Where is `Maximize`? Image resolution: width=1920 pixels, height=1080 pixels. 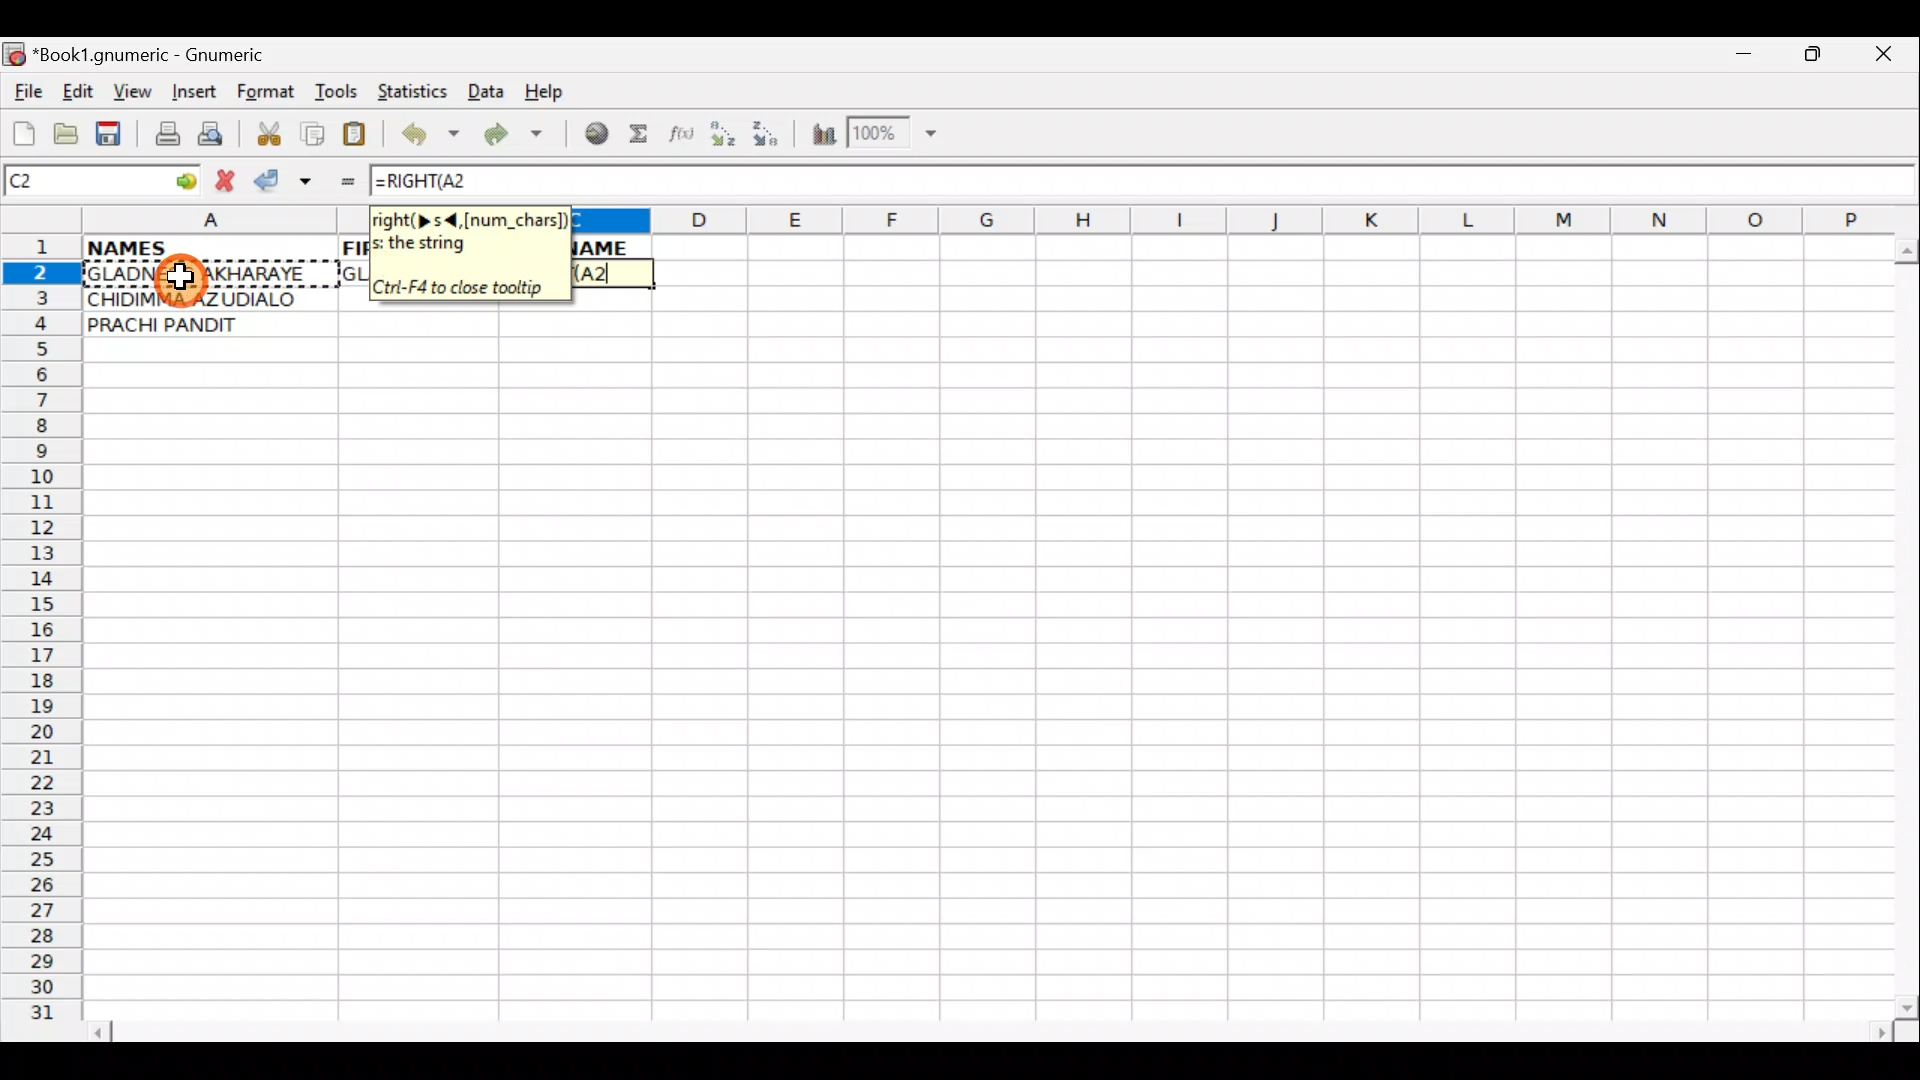
Maximize is located at coordinates (1816, 58).